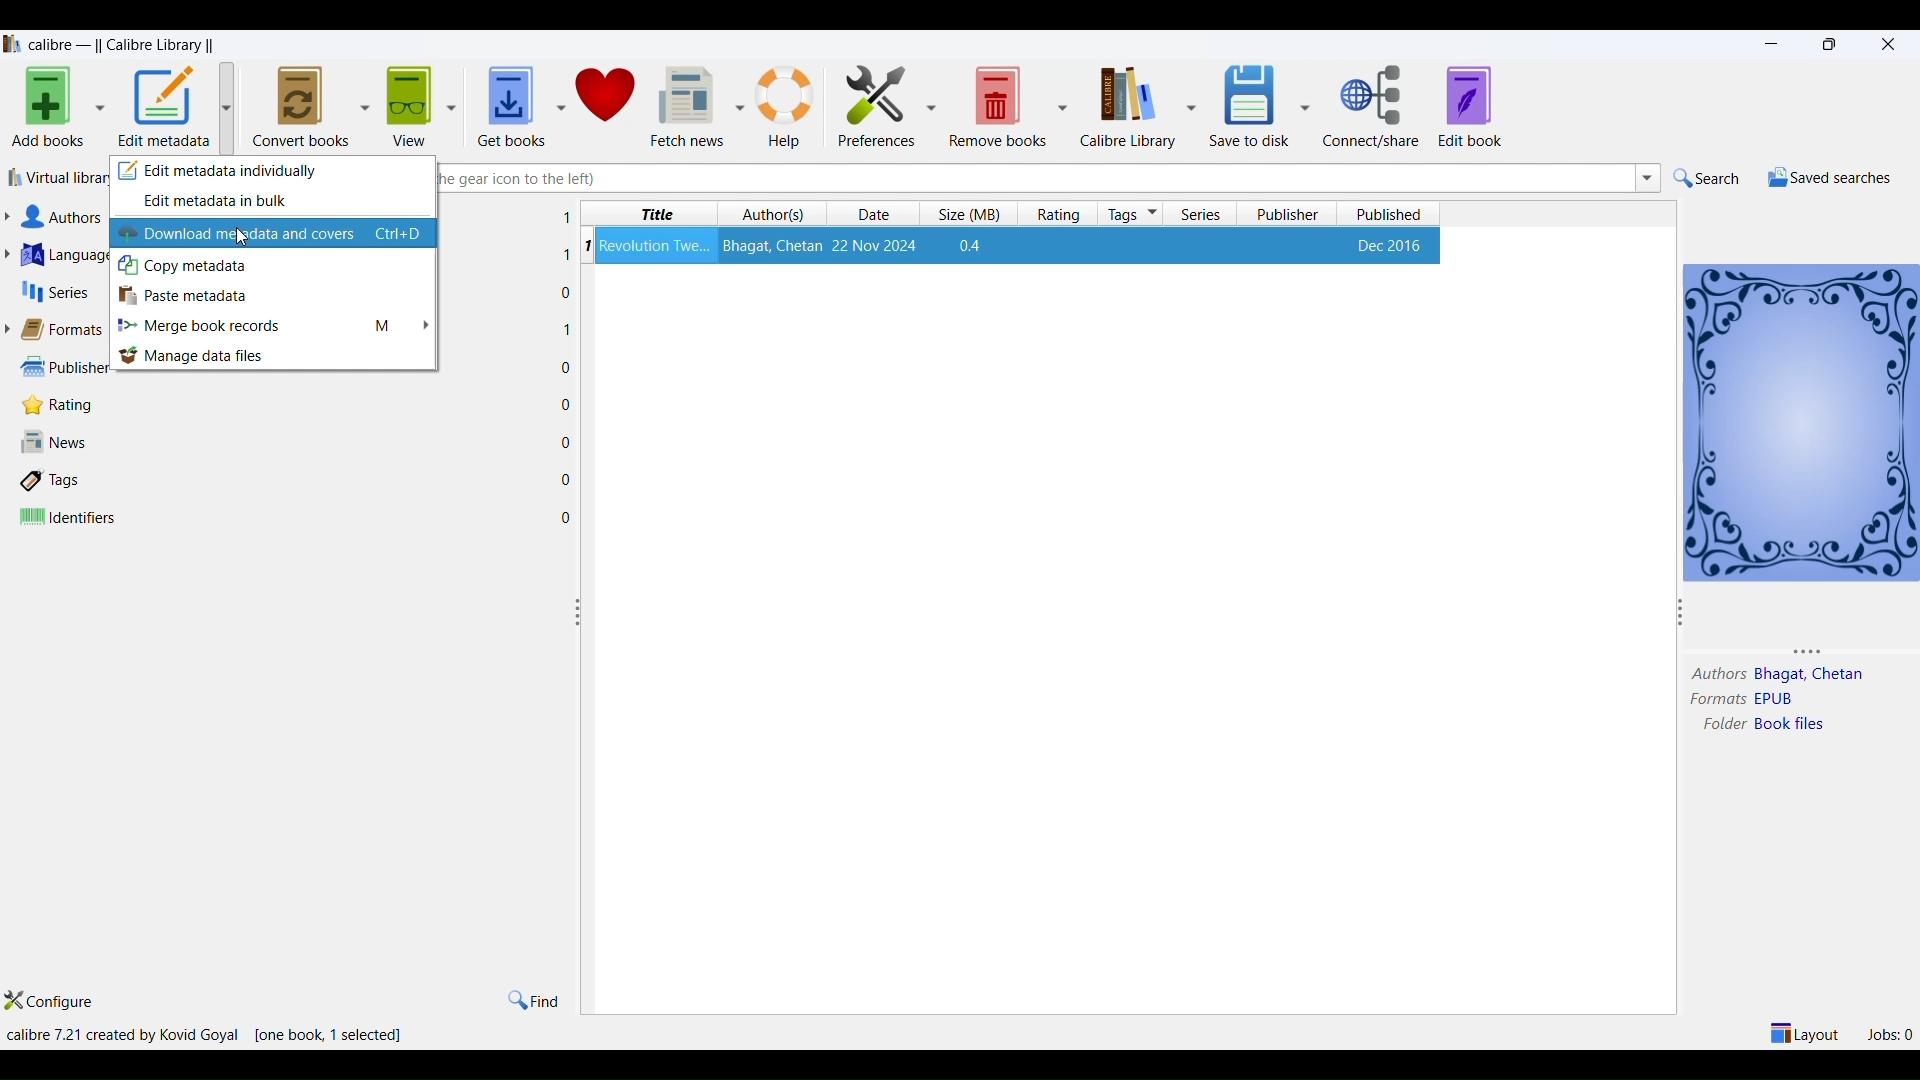 This screenshot has height=1080, width=1920. What do you see at coordinates (123, 42) in the screenshot?
I see `application name` at bounding box center [123, 42].